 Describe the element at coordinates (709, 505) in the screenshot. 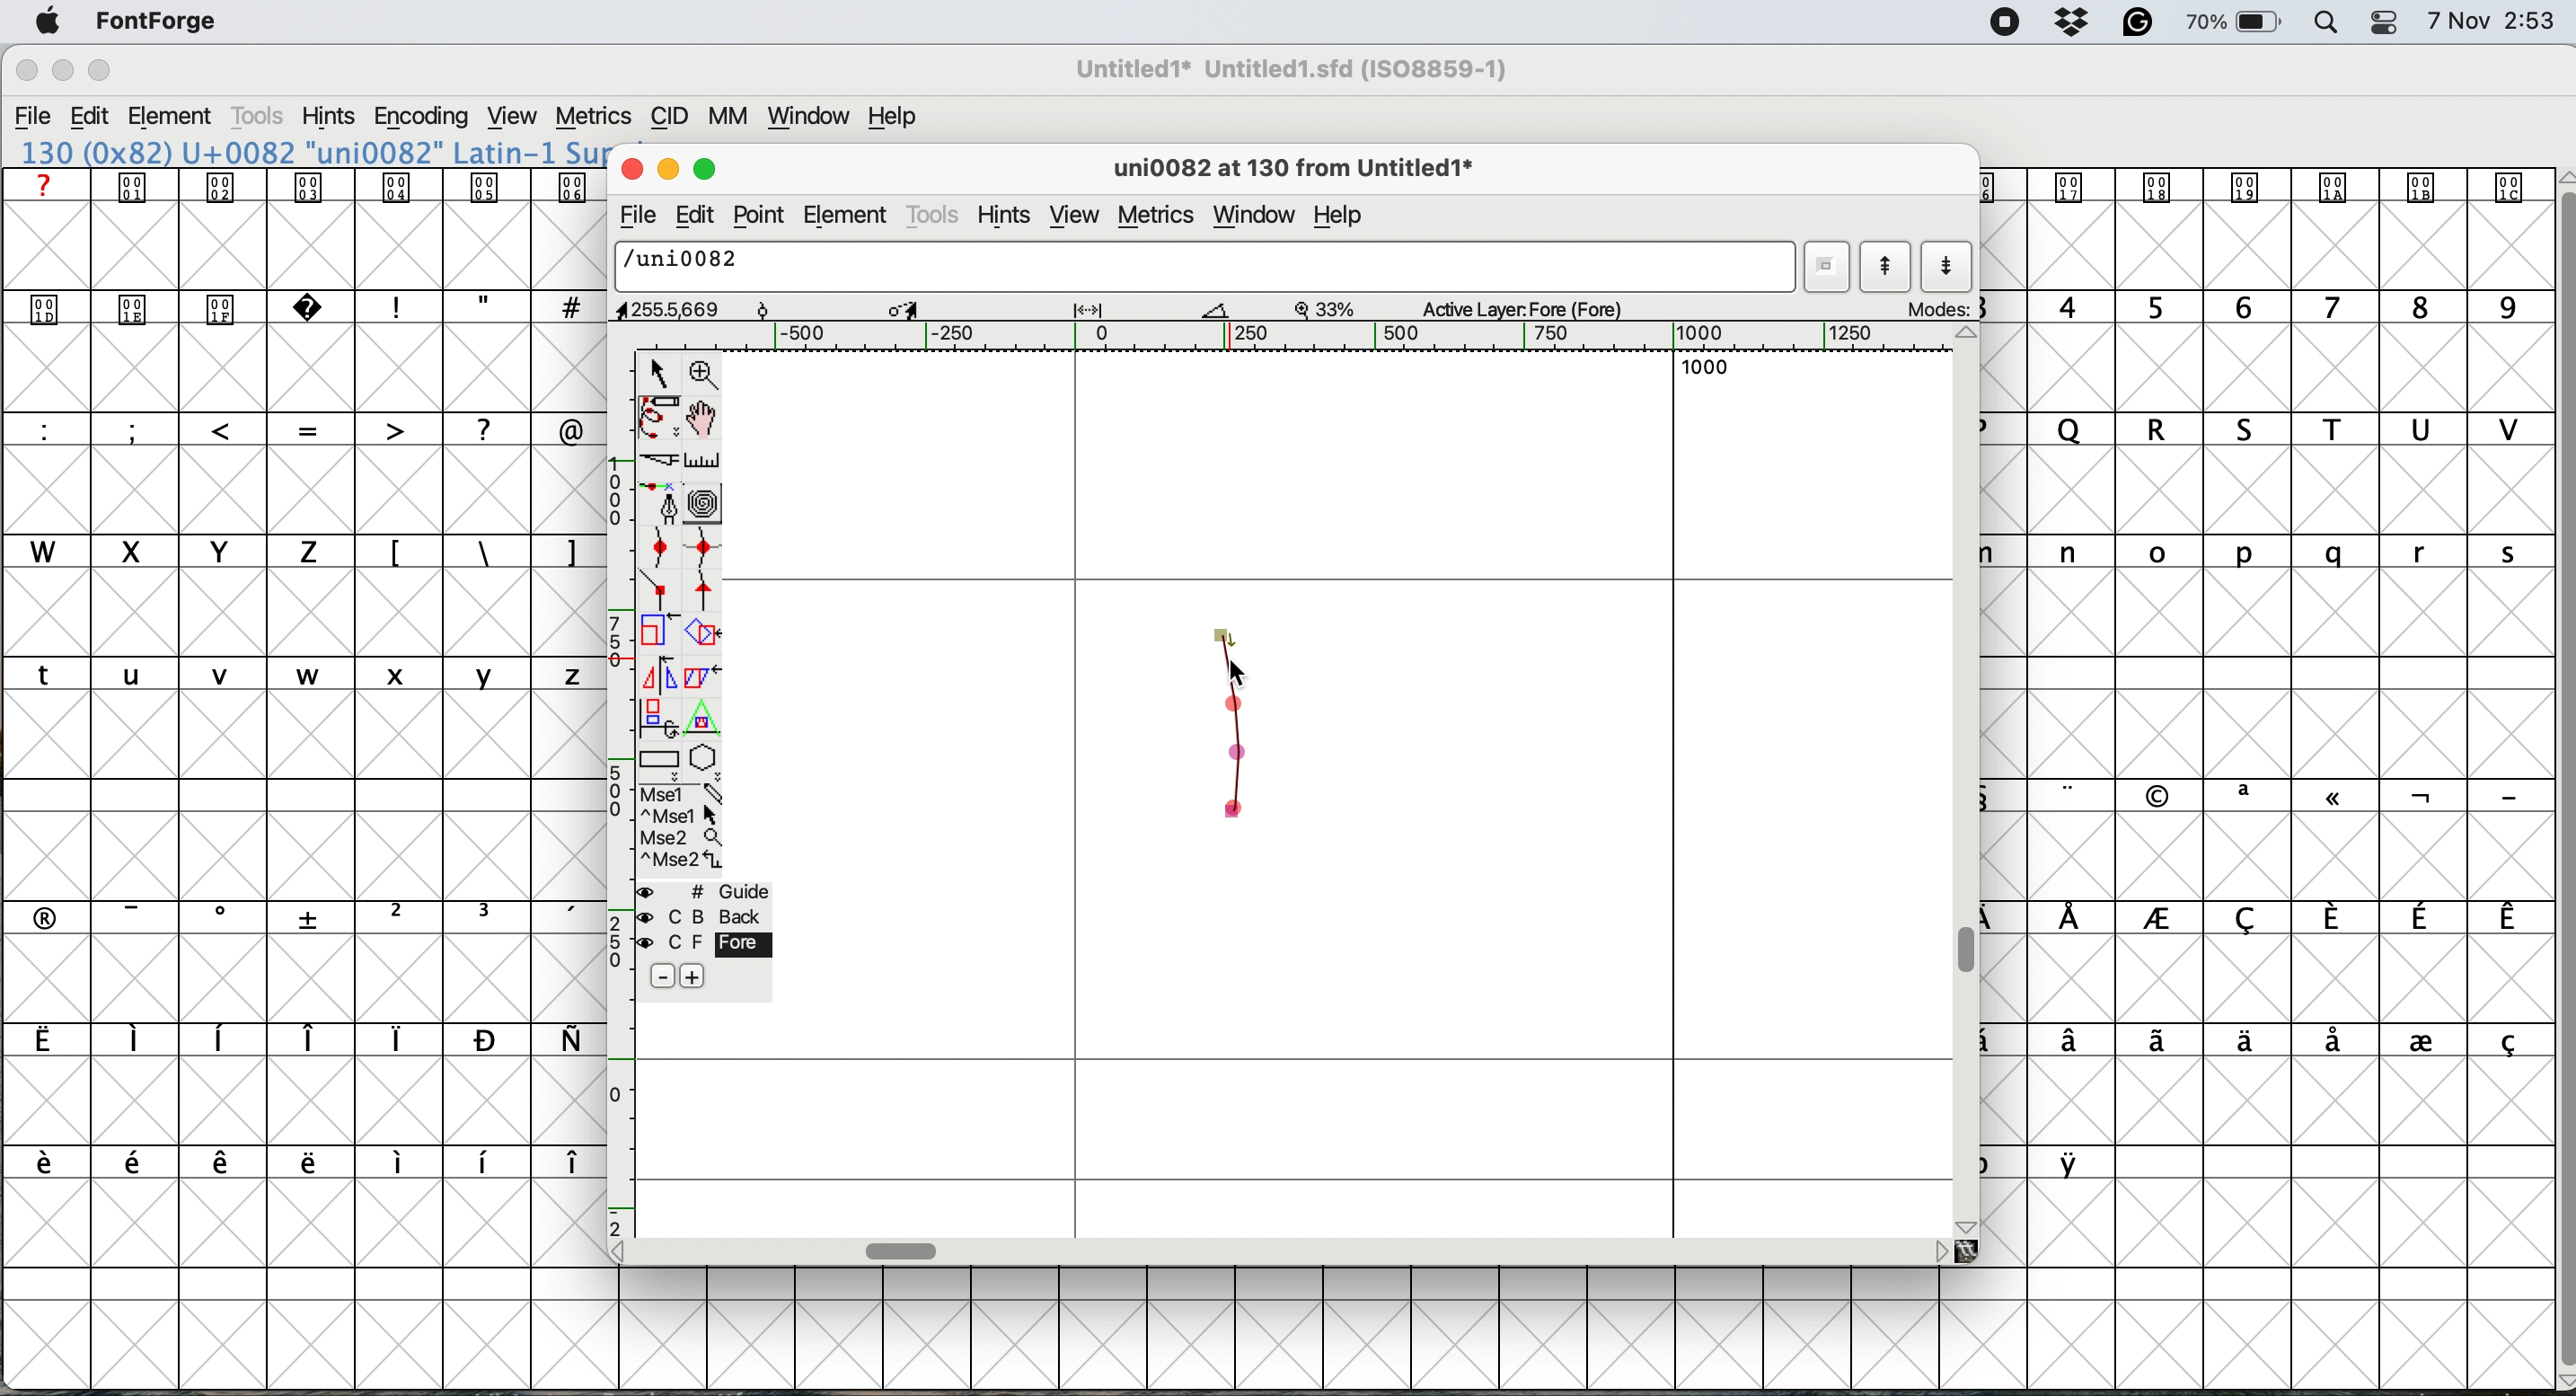

I see `change whether spiro is active or not` at that location.